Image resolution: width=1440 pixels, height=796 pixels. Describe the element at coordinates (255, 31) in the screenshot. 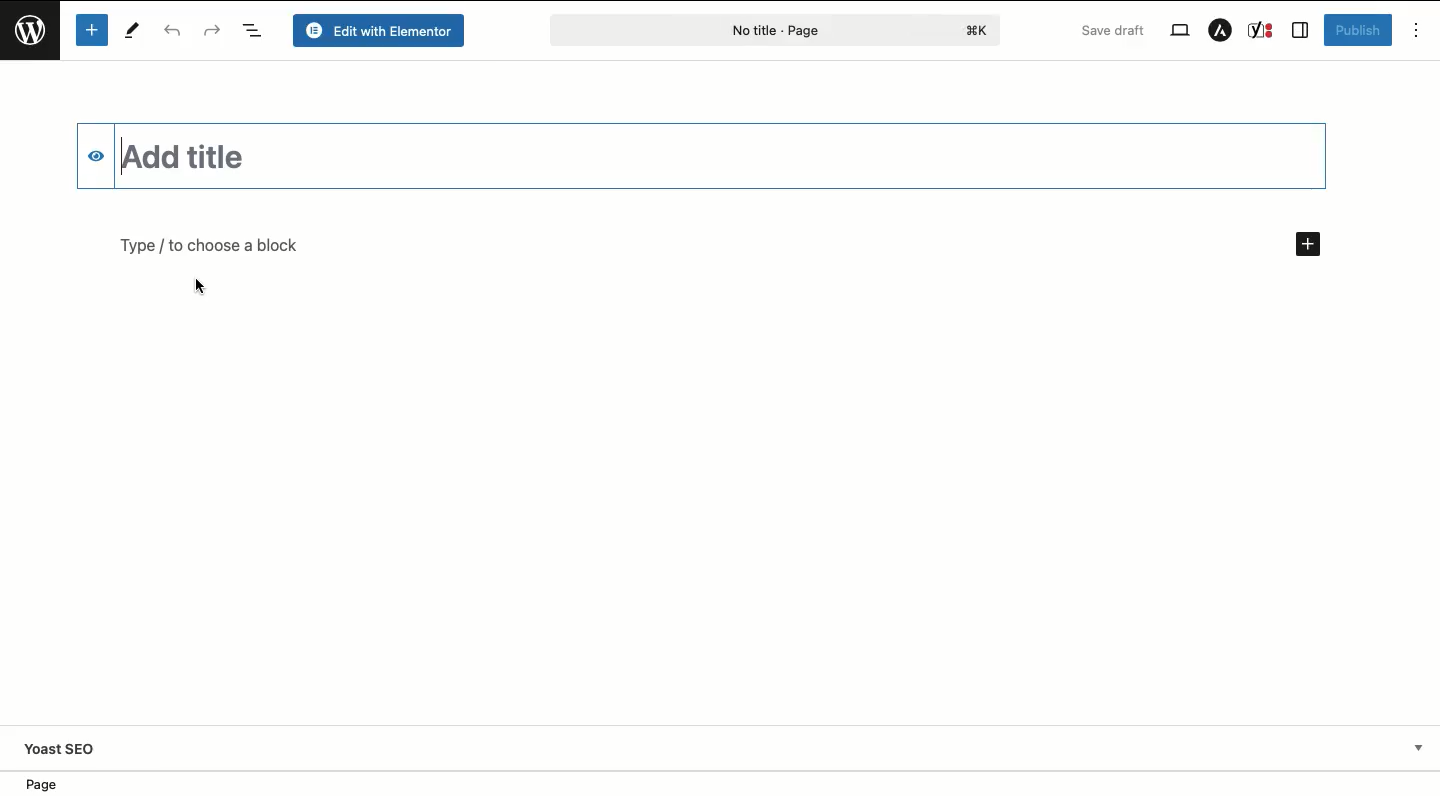

I see `Document overview` at that location.